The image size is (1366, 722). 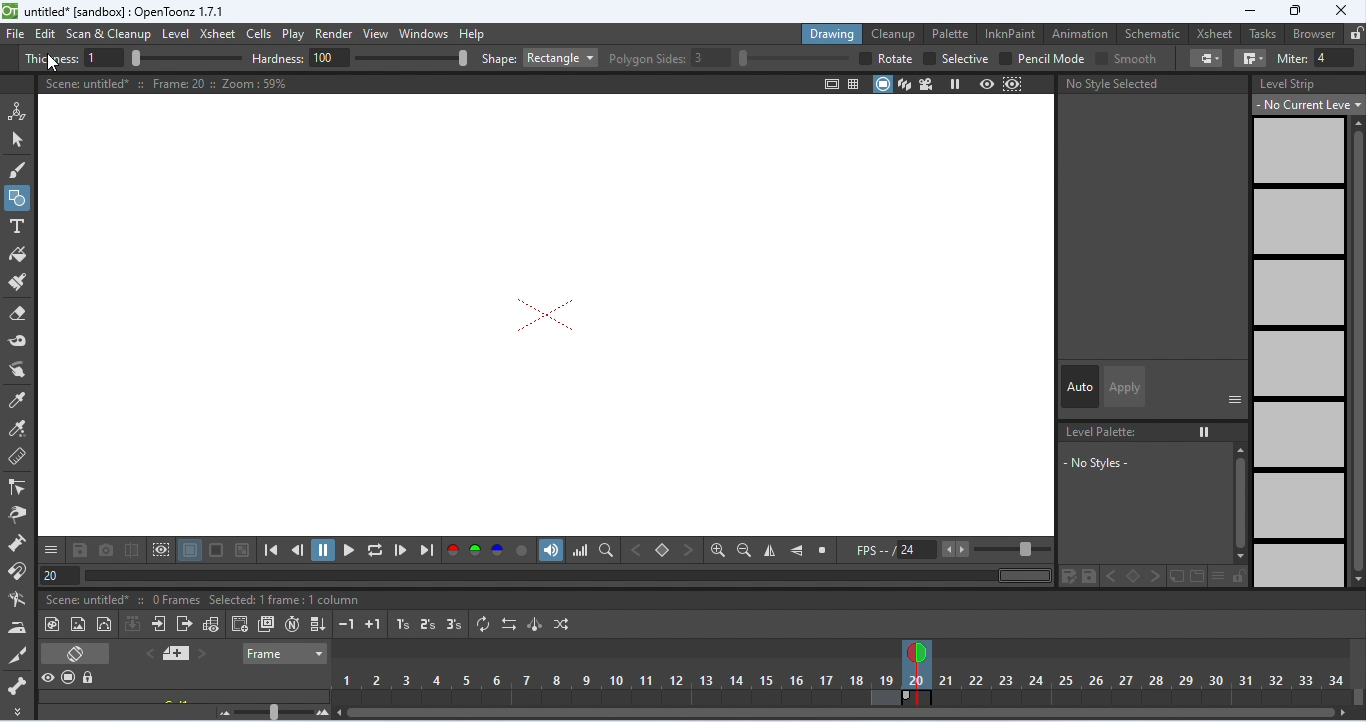 I want to click on control point editor tool, so click(x=18, y=487).